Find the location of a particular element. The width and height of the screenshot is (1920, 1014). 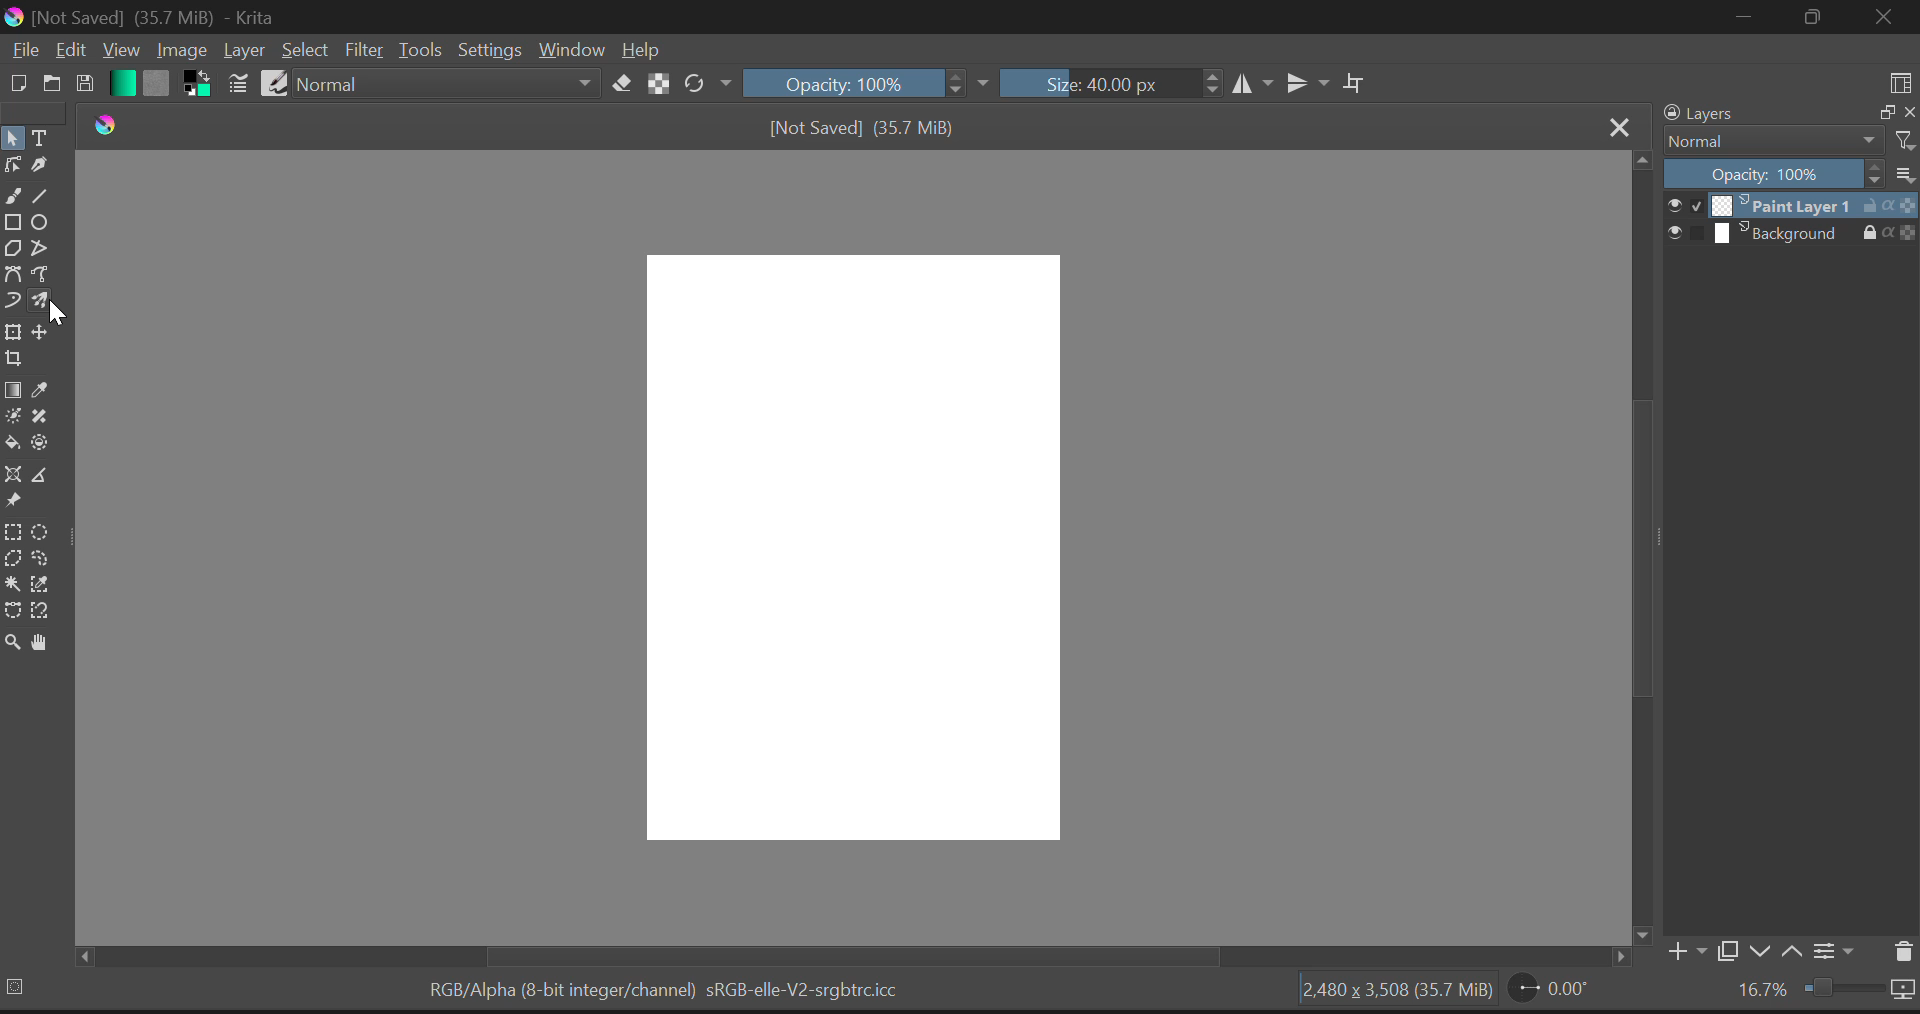

Polygons is located at coordinates (12, 248).